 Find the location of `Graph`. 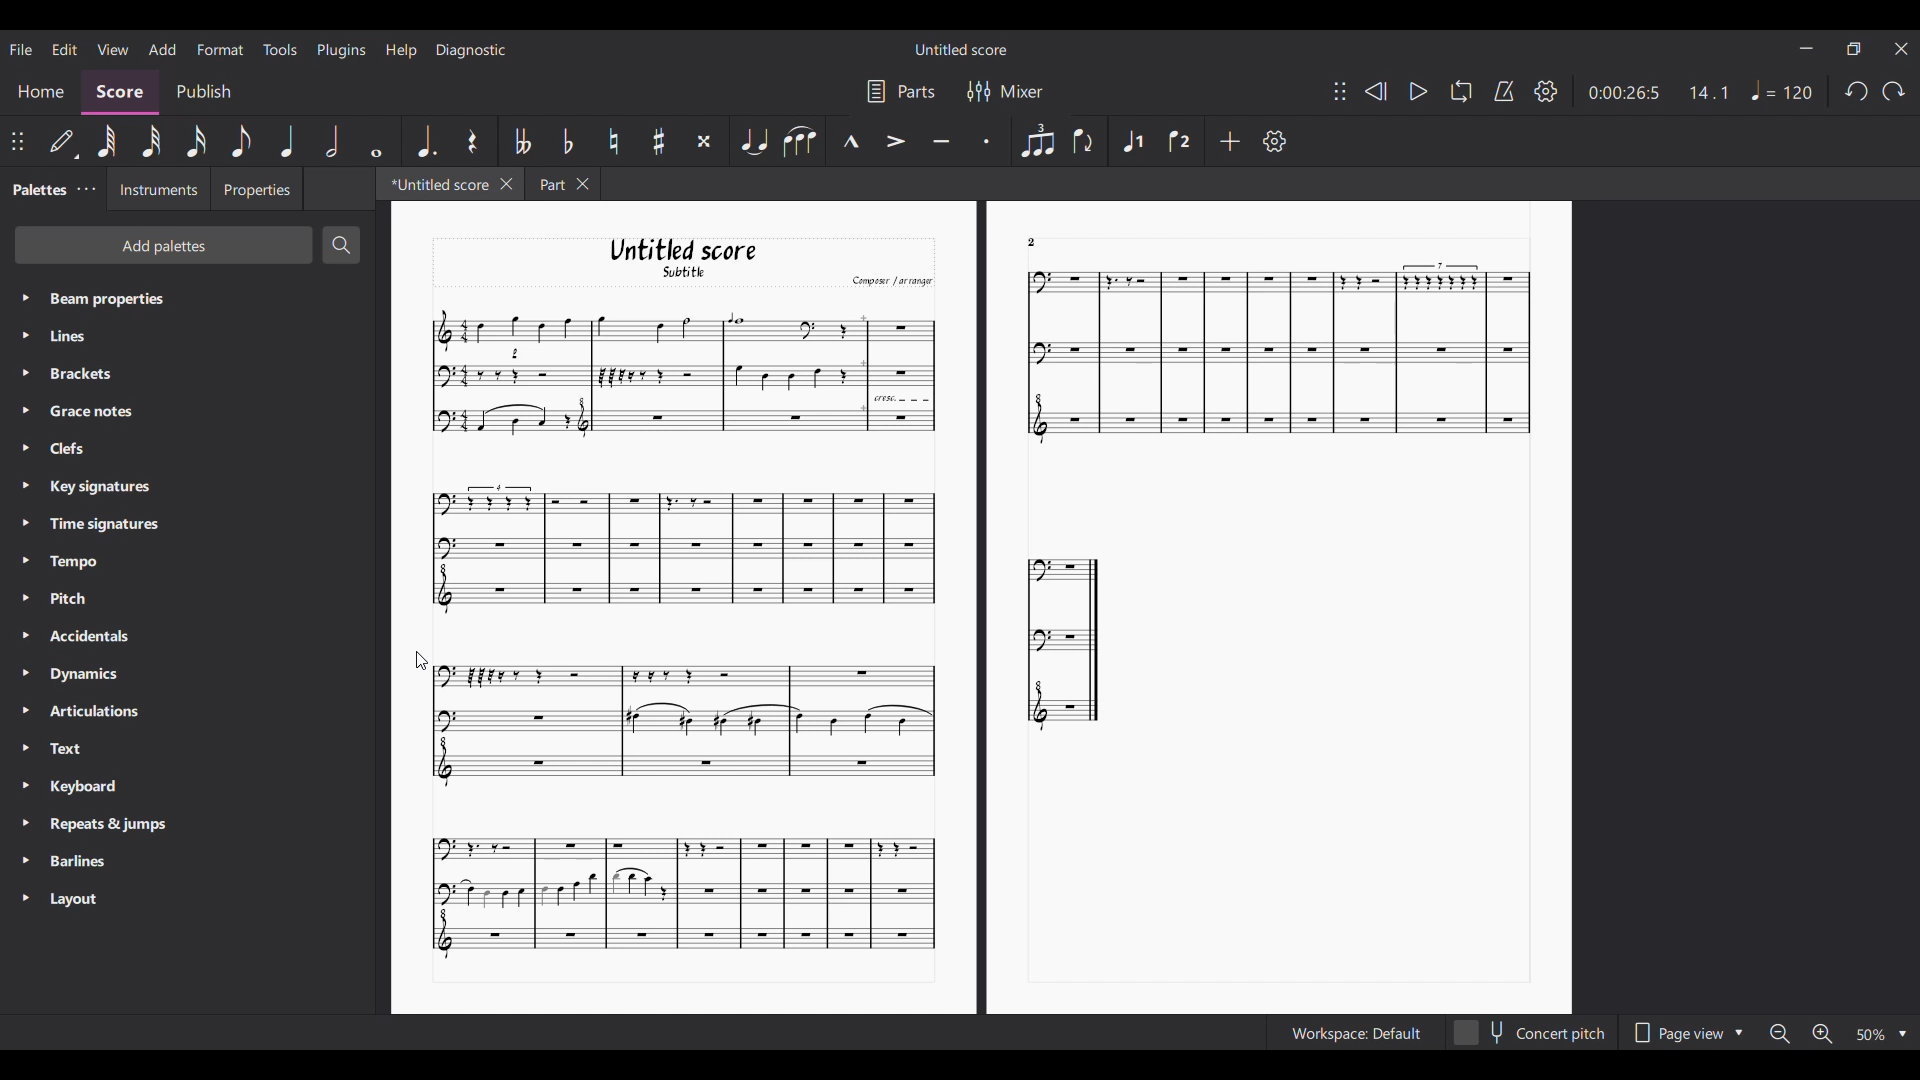

Graph is located at coordinates (680, 895).